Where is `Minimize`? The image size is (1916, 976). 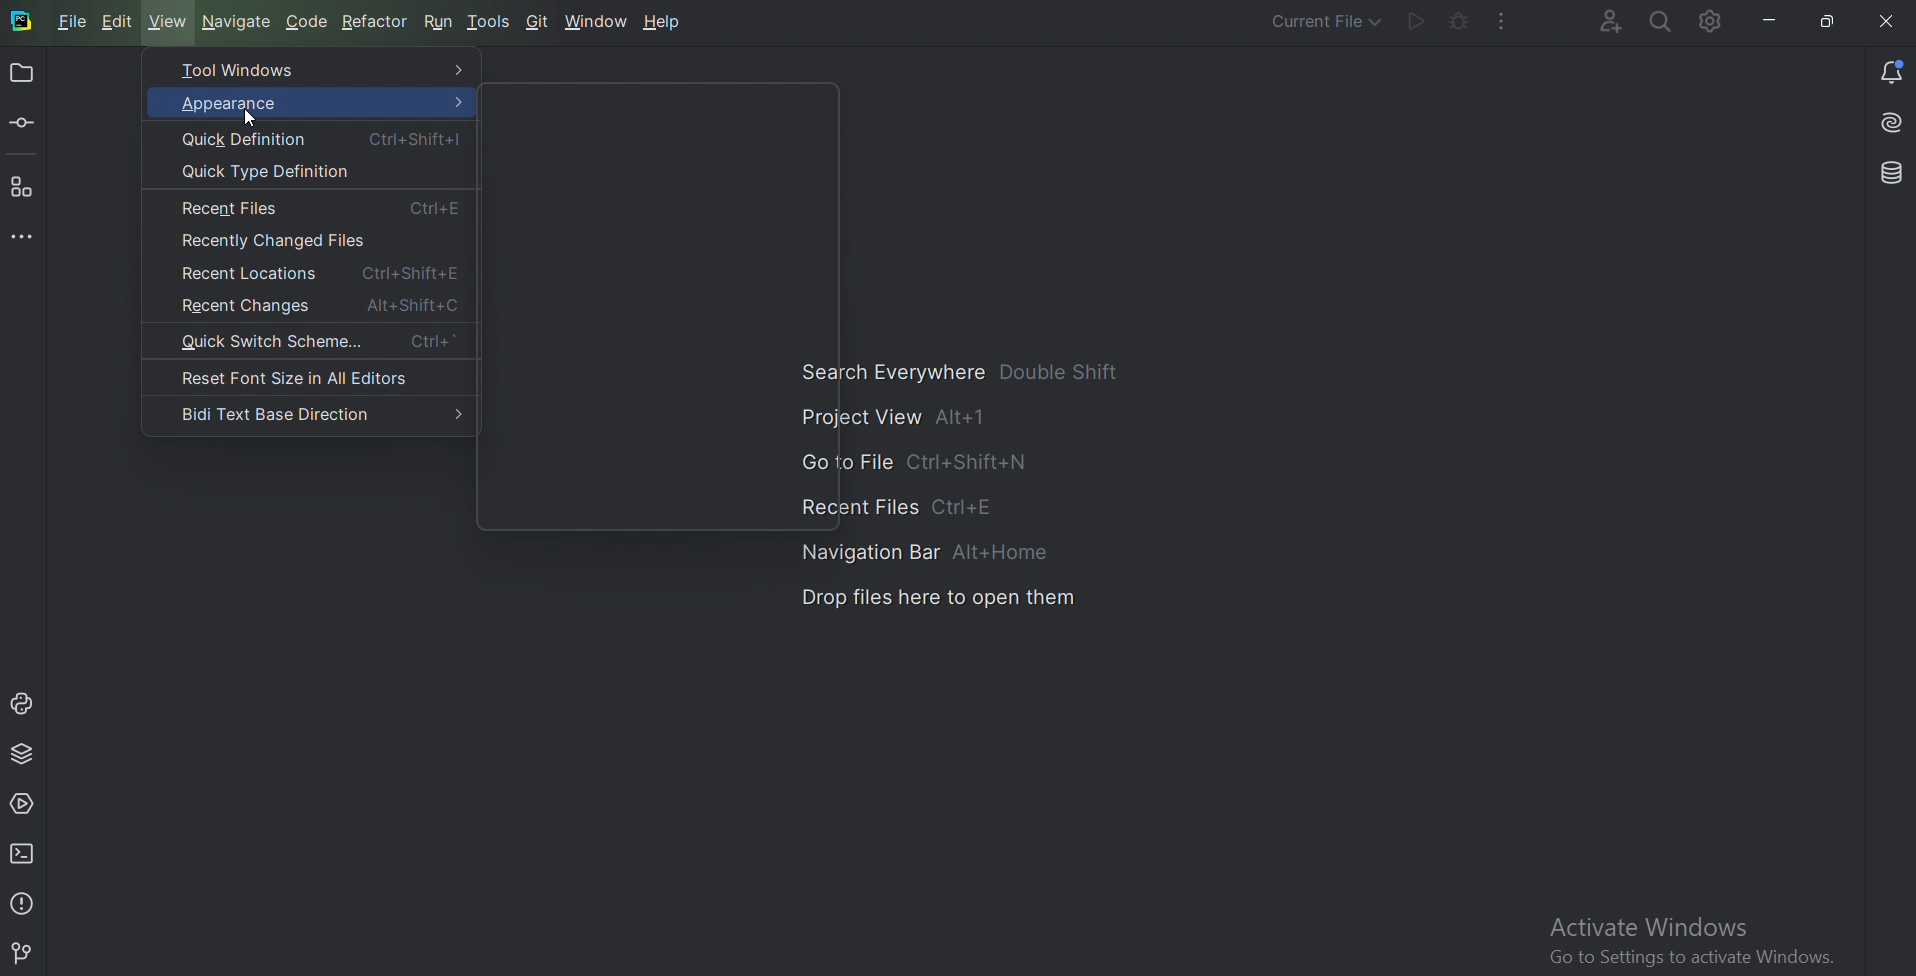 Minimize is located at coordinates (1772, 20).